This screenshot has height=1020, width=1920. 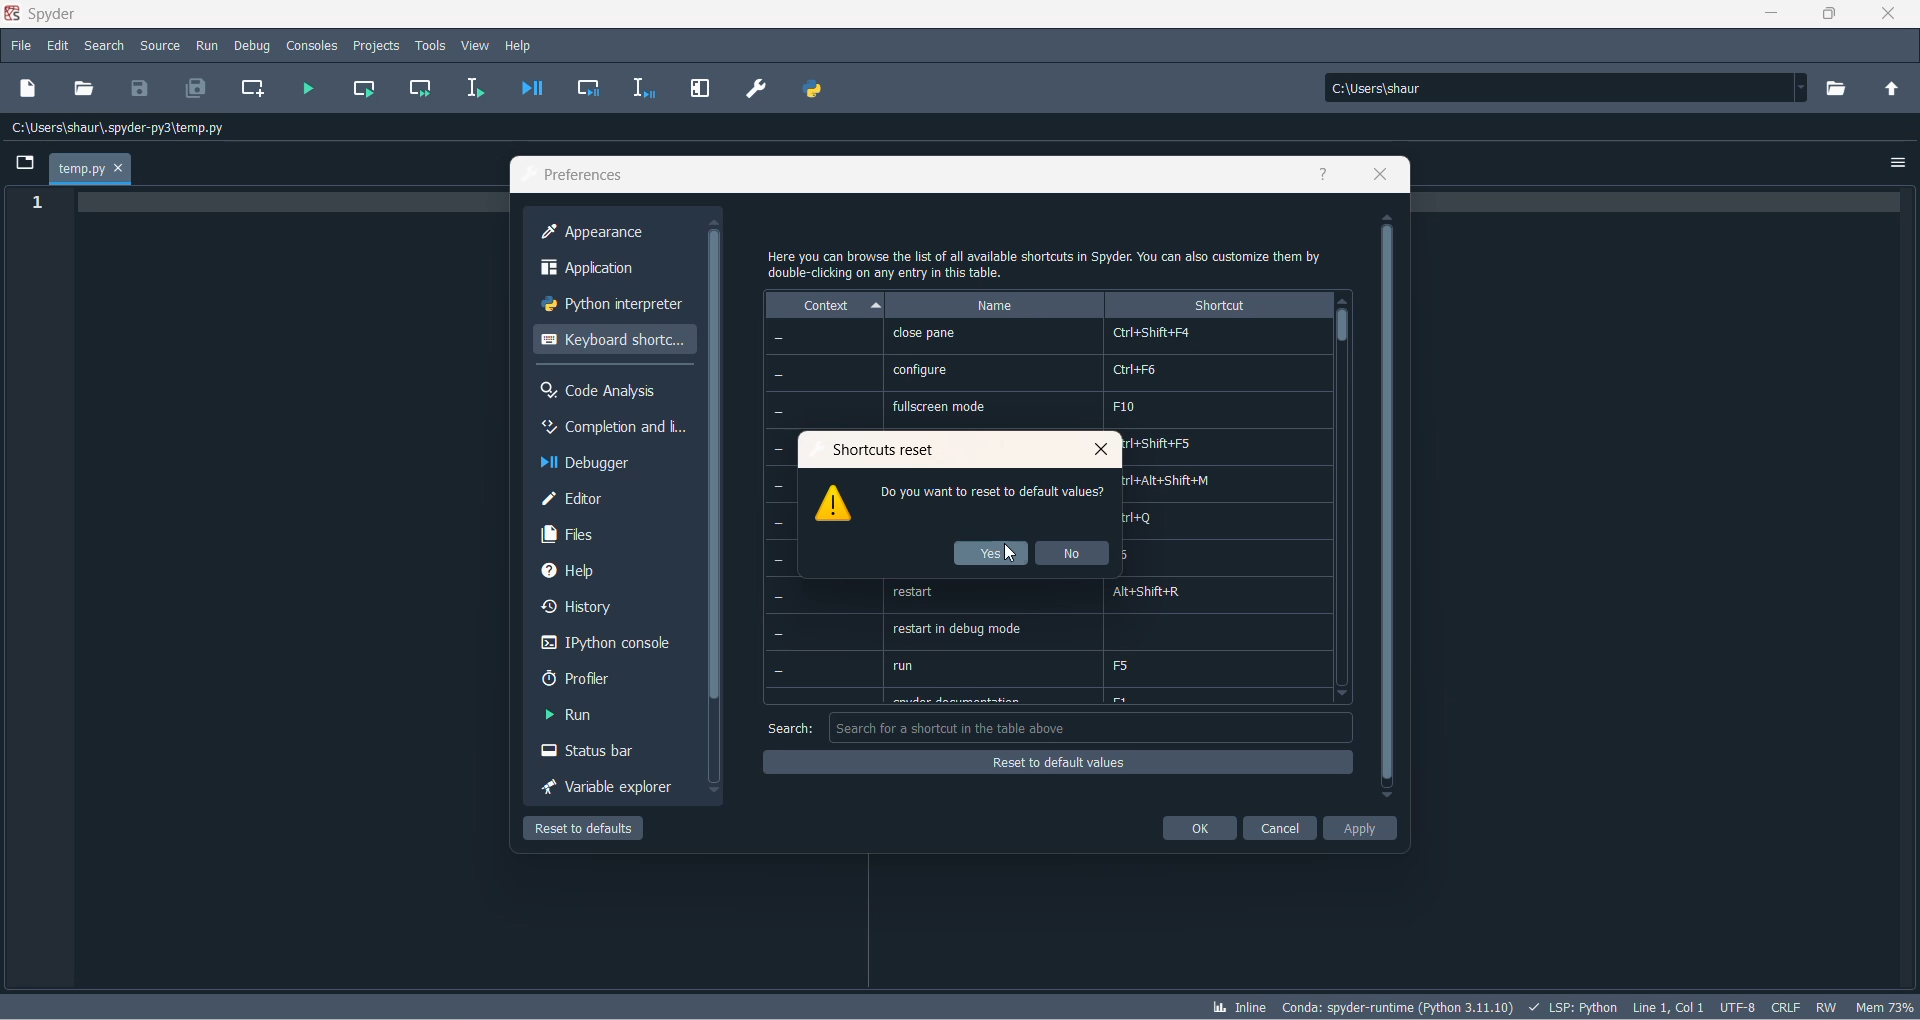 What do you see at coordinates (364, 86) in the screenshot?
I see `run current cell` at bounding box center [364, 86].